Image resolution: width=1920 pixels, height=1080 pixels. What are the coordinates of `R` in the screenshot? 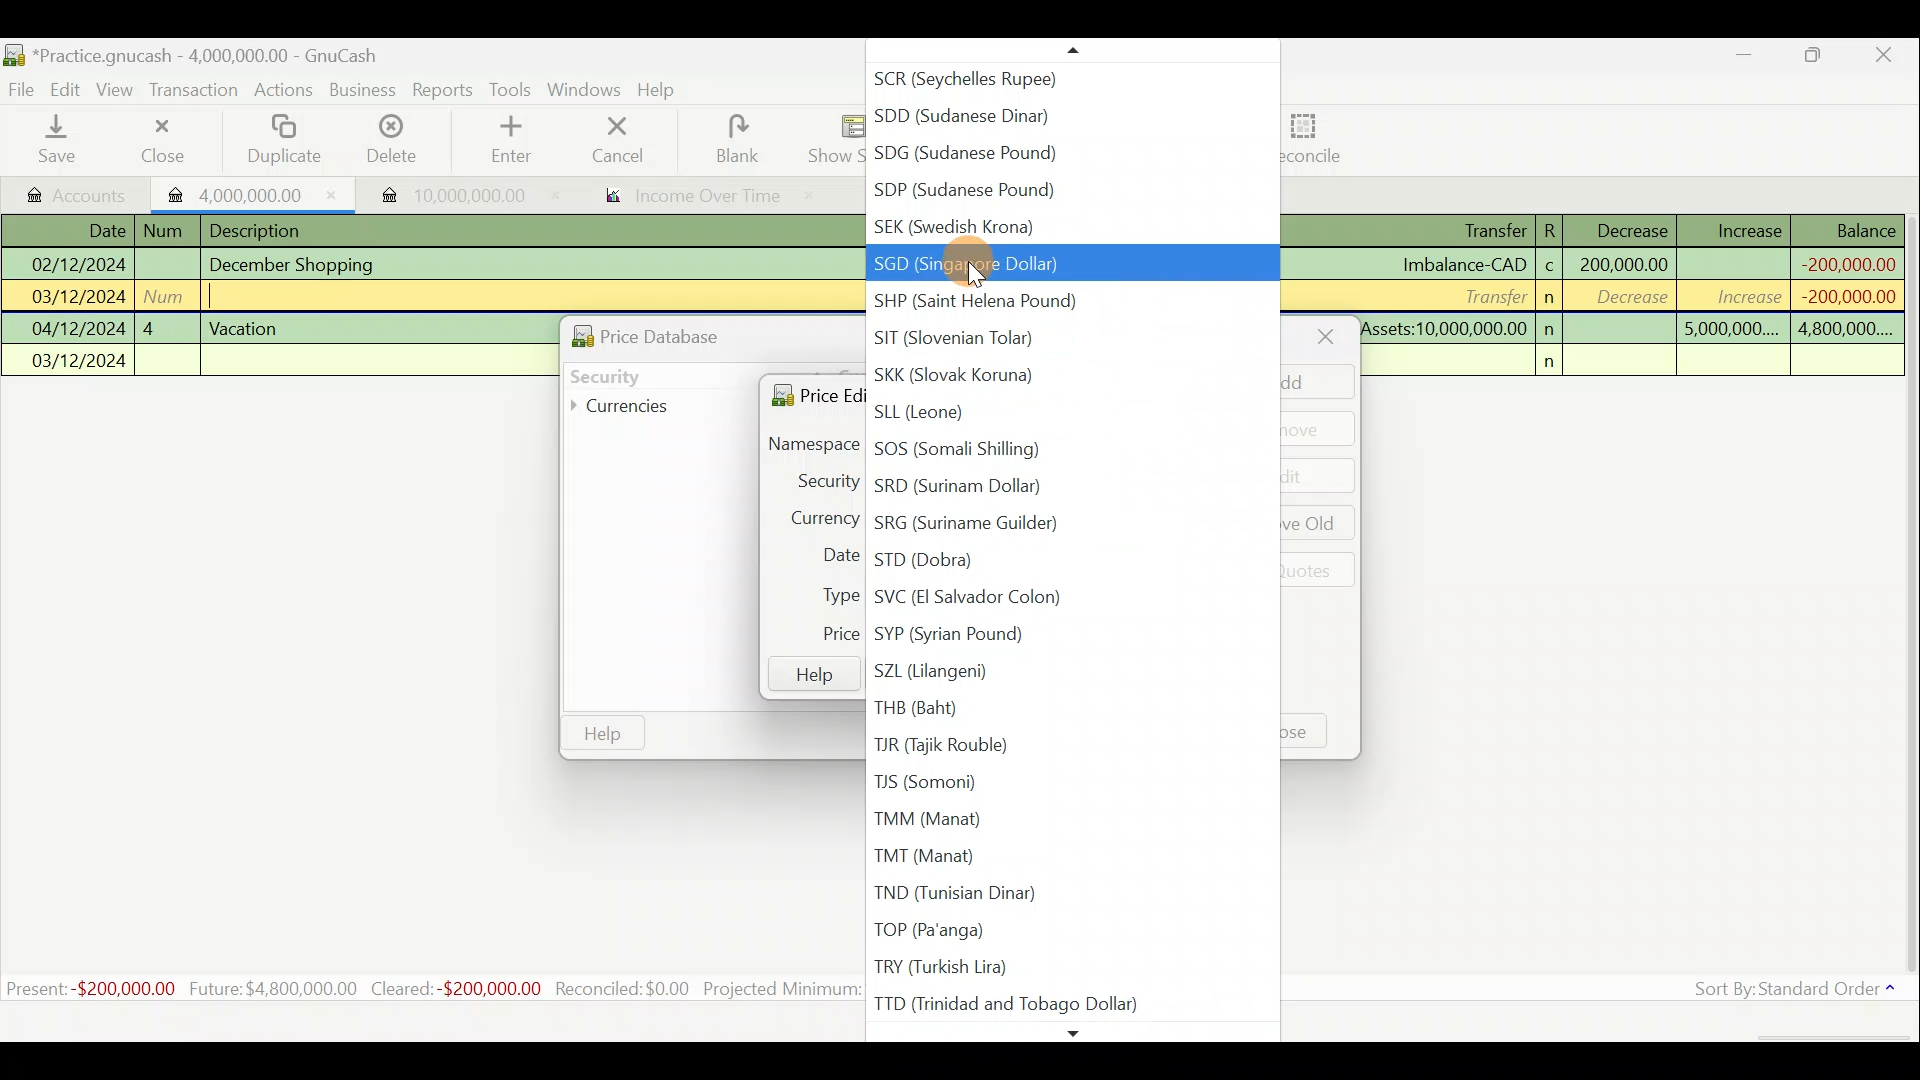 It's located at (1556, 229).